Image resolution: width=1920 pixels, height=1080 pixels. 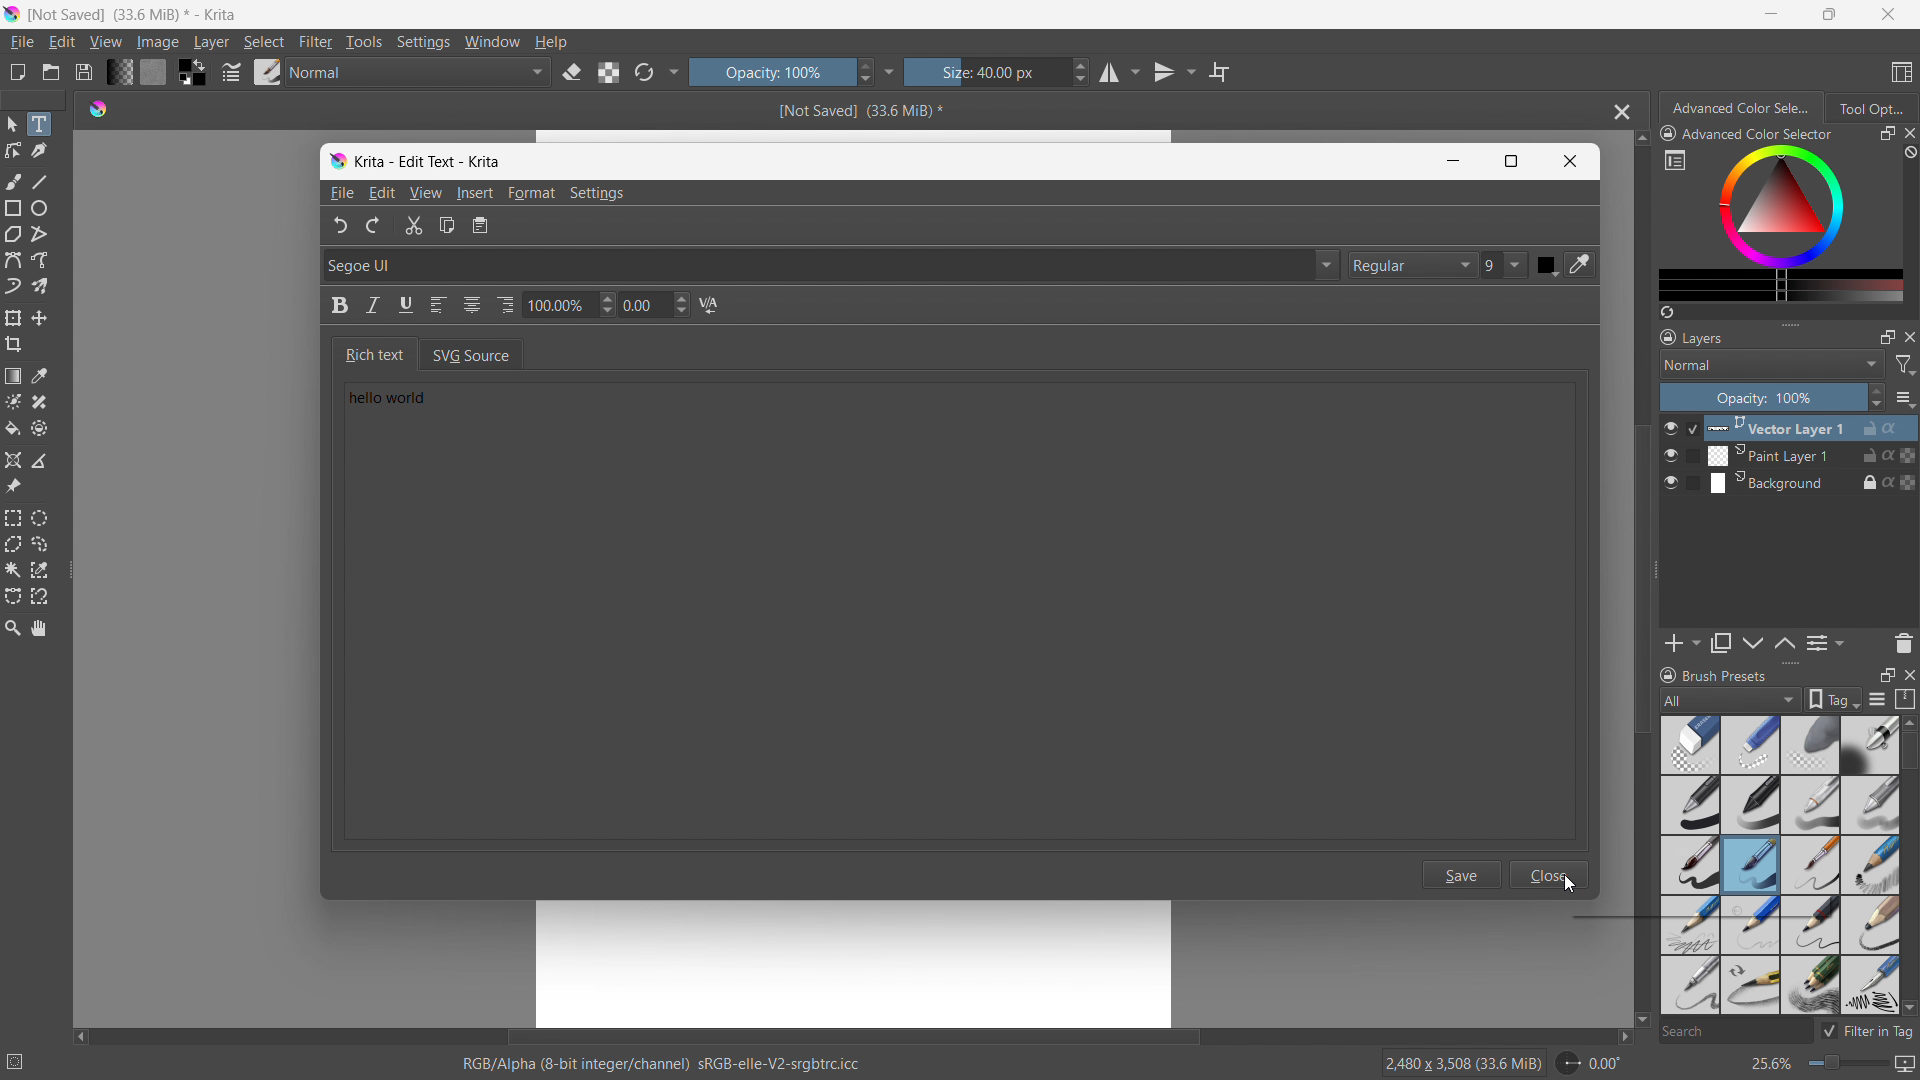 What do you see at coordinates (365, 42) in the screenshot?
I see `tools` at bounding box center [365, 42].